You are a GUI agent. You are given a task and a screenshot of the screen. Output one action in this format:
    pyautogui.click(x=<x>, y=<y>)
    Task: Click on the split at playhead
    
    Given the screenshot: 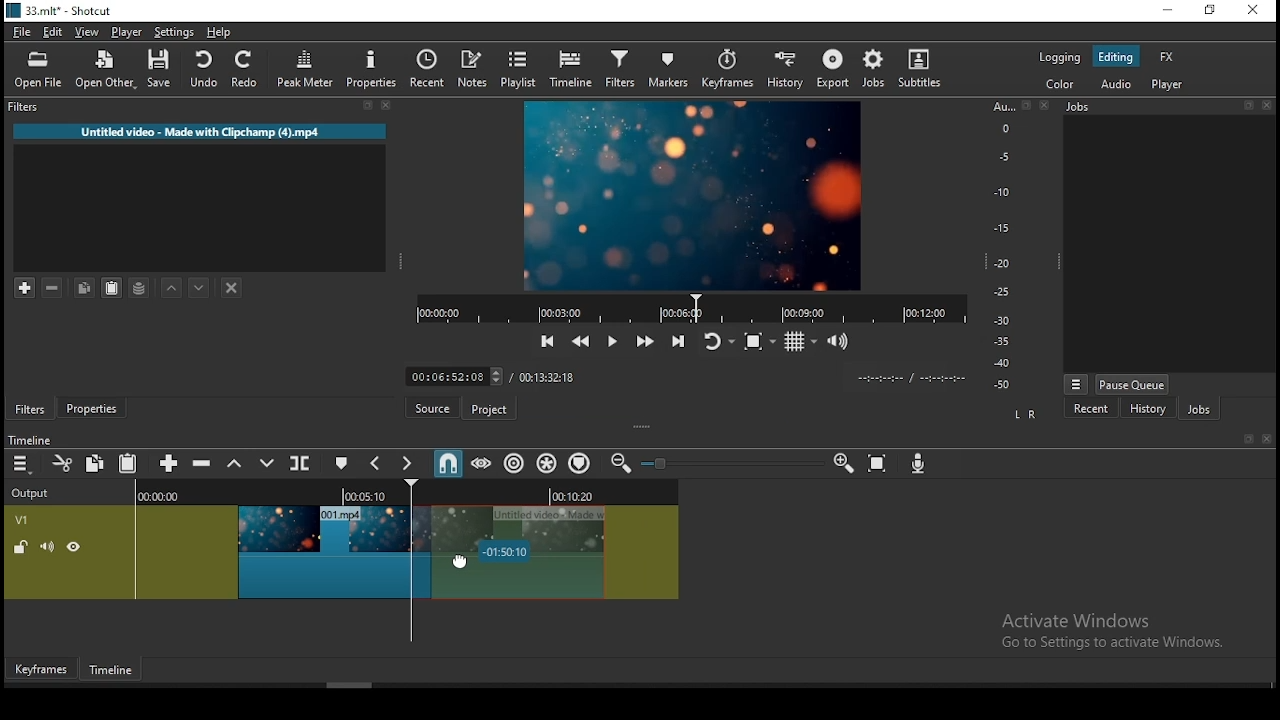 What is the action you would take?
    pyautogui.click(x=303, y=465)
    